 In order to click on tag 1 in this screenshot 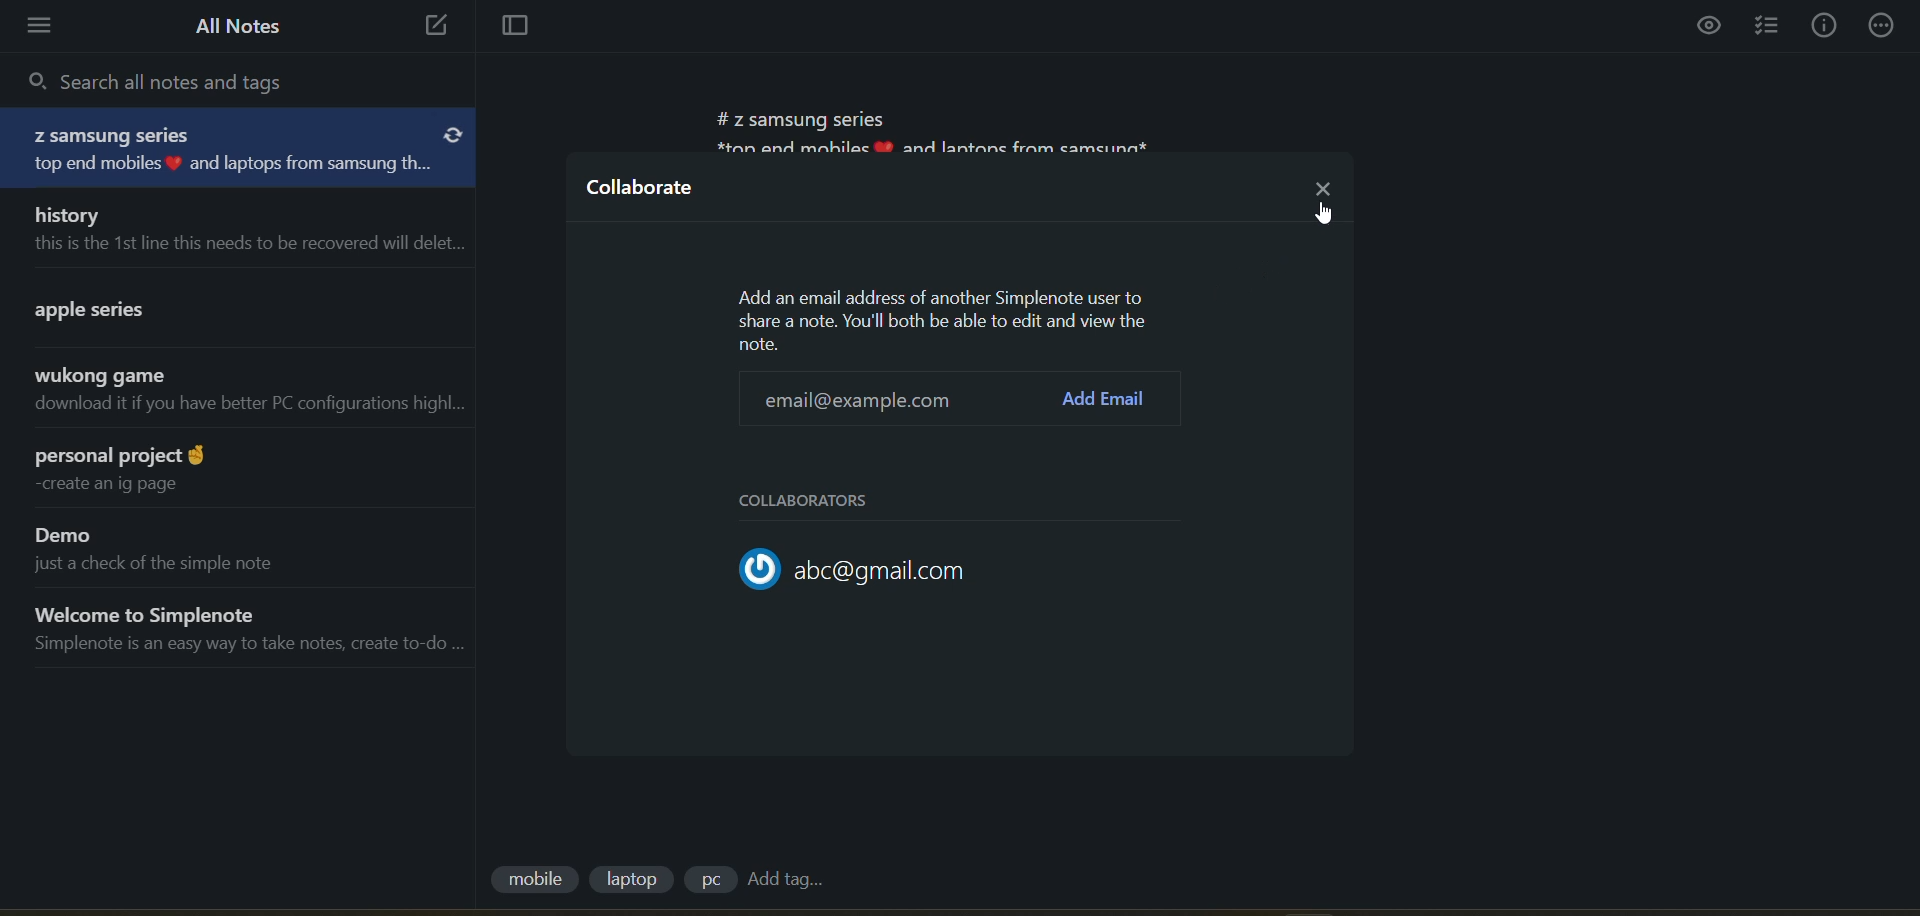, I will do `click(533, 881)`.